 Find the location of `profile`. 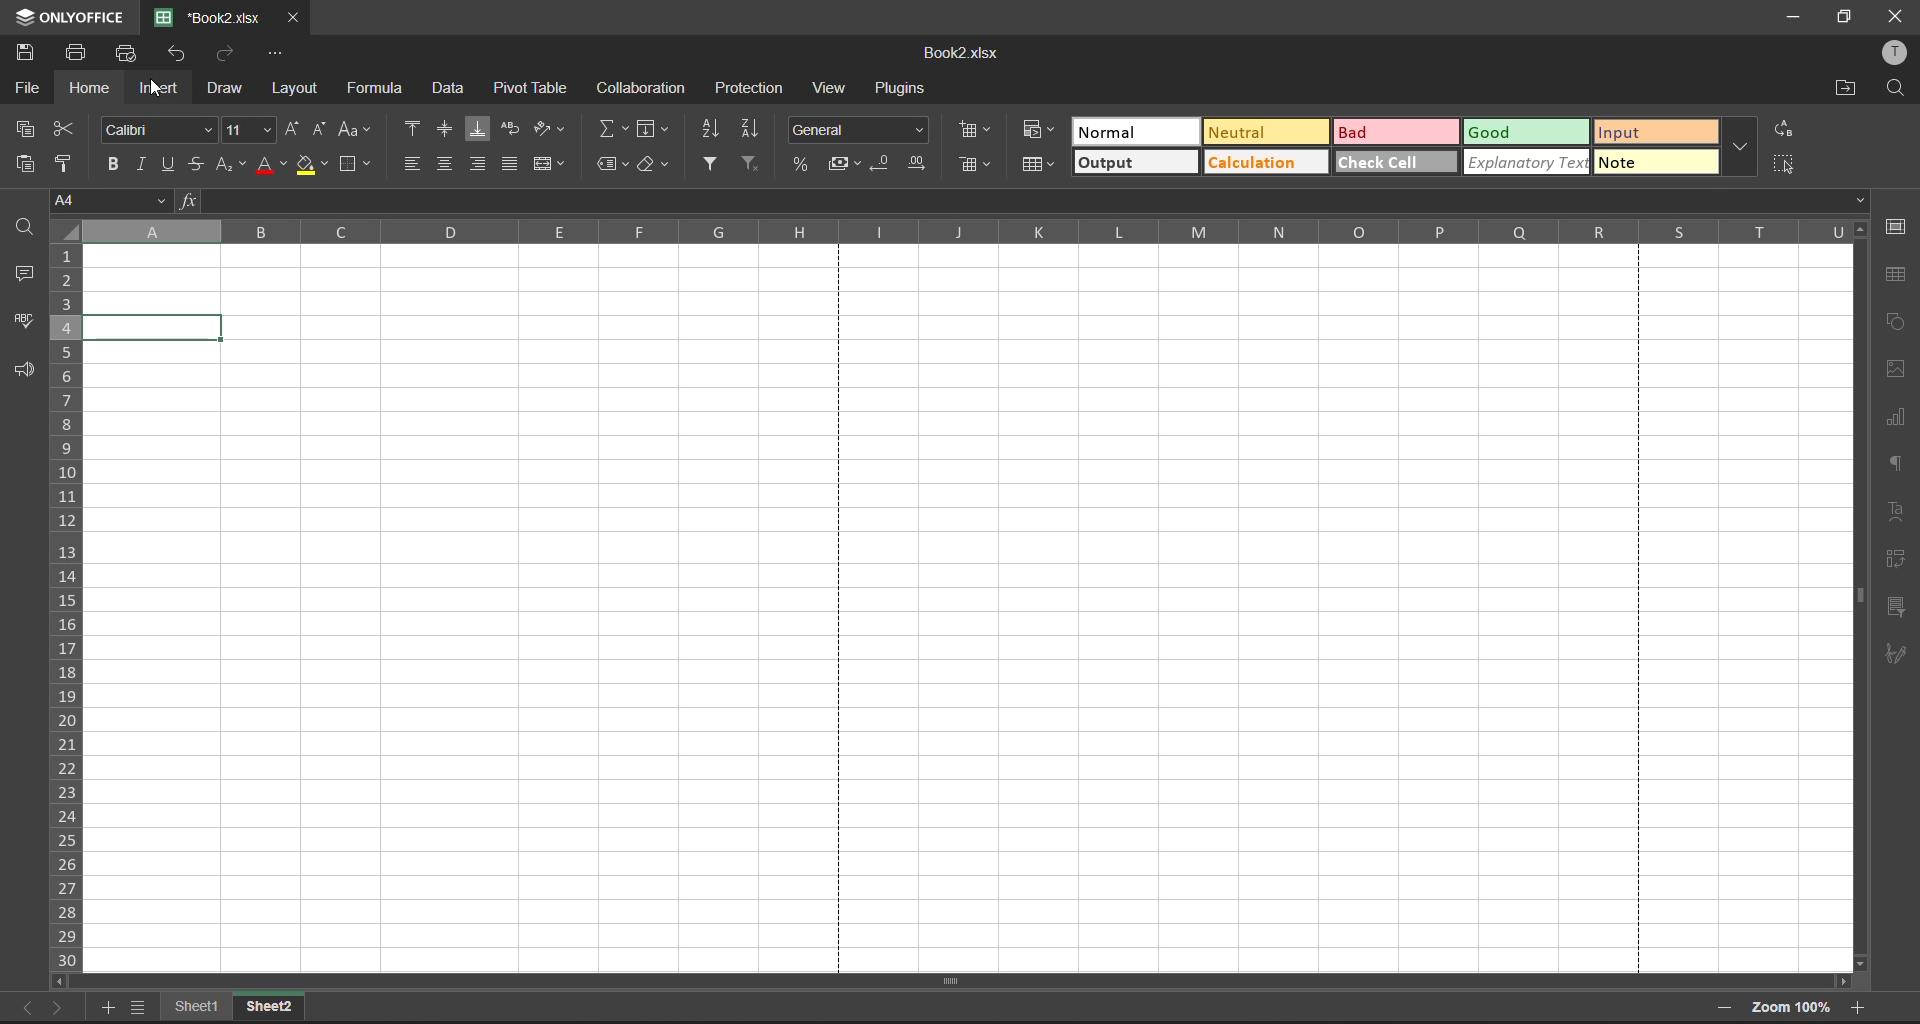

profile is located at coordinates (1895, 53).